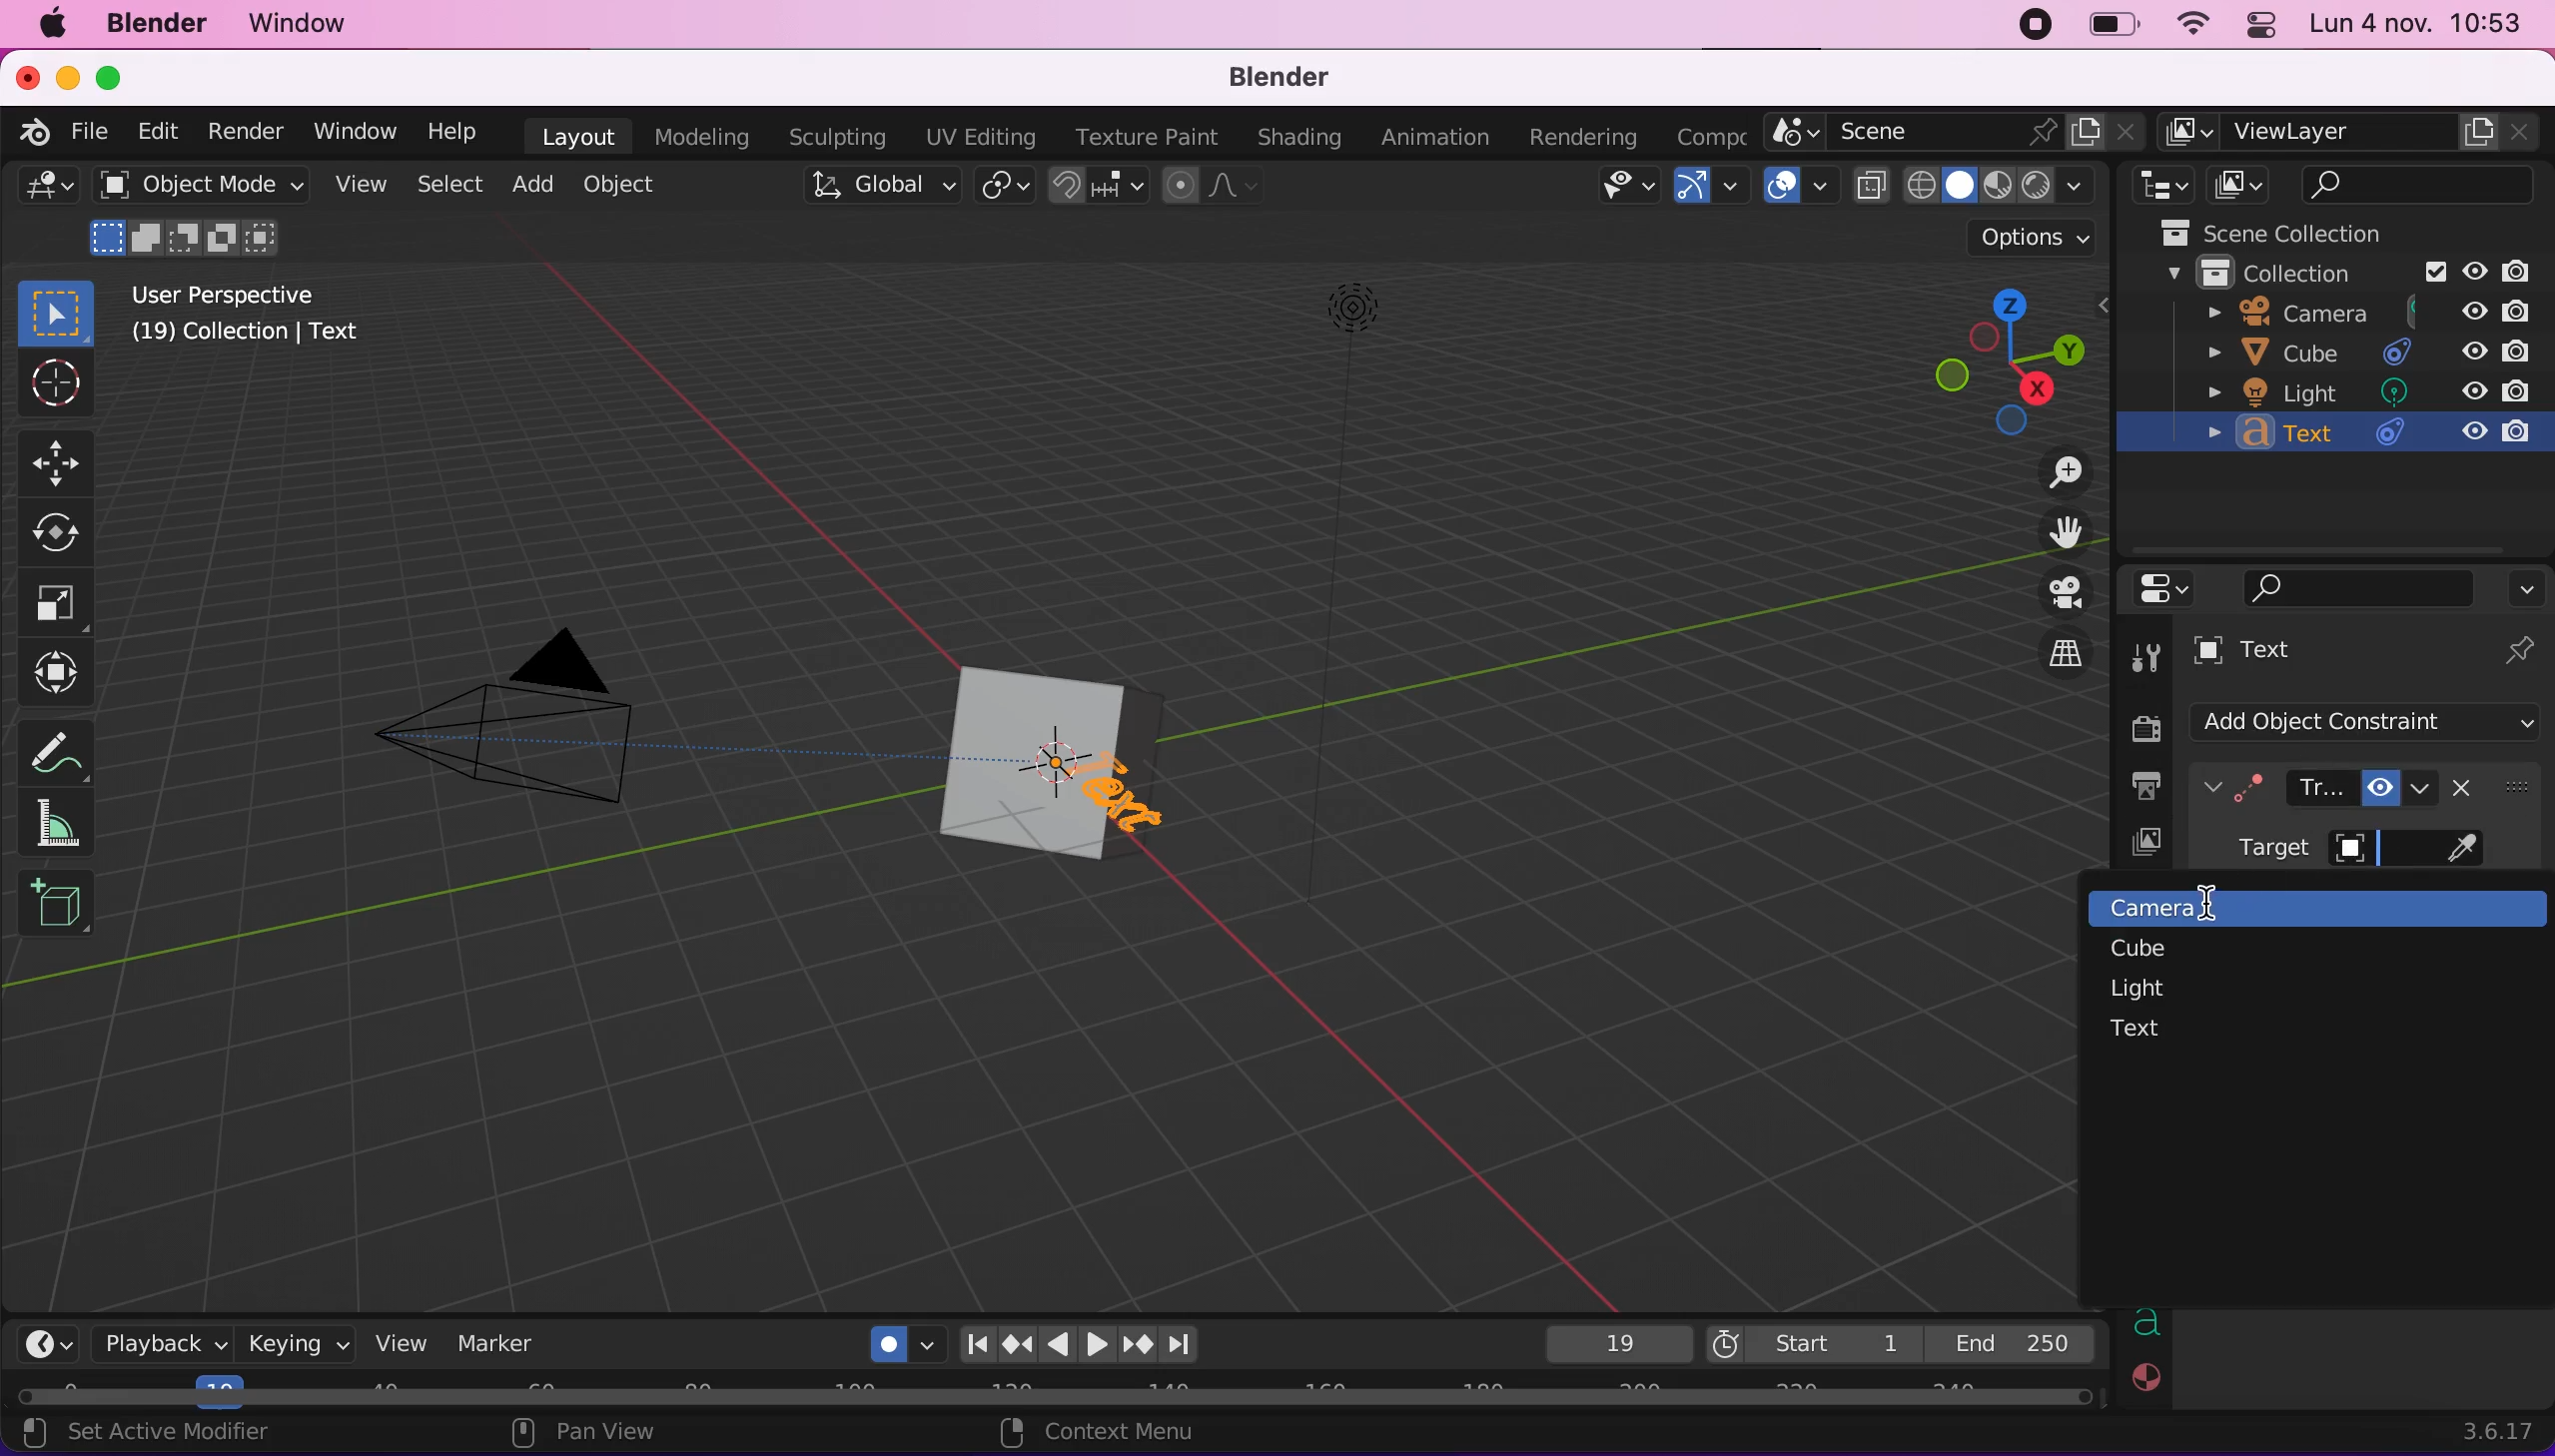 This screenshot has height=1456, width=2555. Describe the element at coordinates (1149, 1434) in the screenshot. I see `context menu` at that location.